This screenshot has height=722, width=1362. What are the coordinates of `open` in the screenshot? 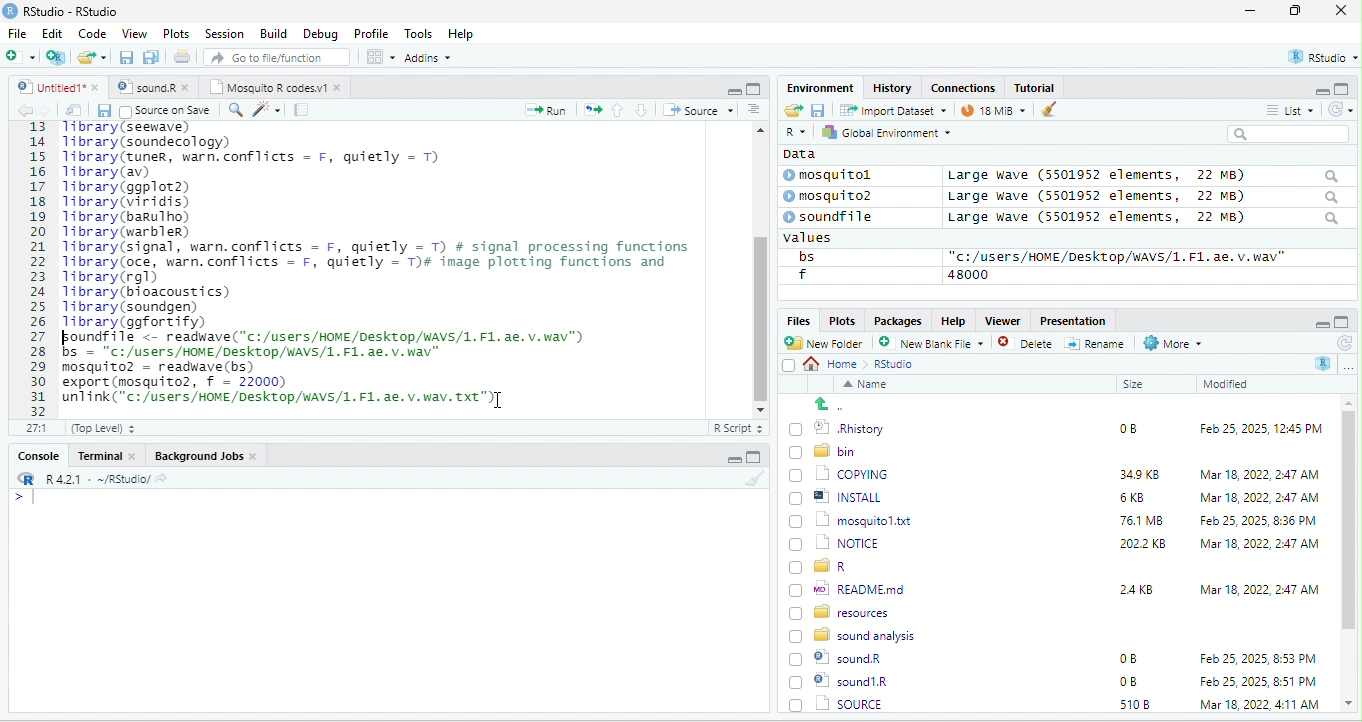 It's located at (74, 110).